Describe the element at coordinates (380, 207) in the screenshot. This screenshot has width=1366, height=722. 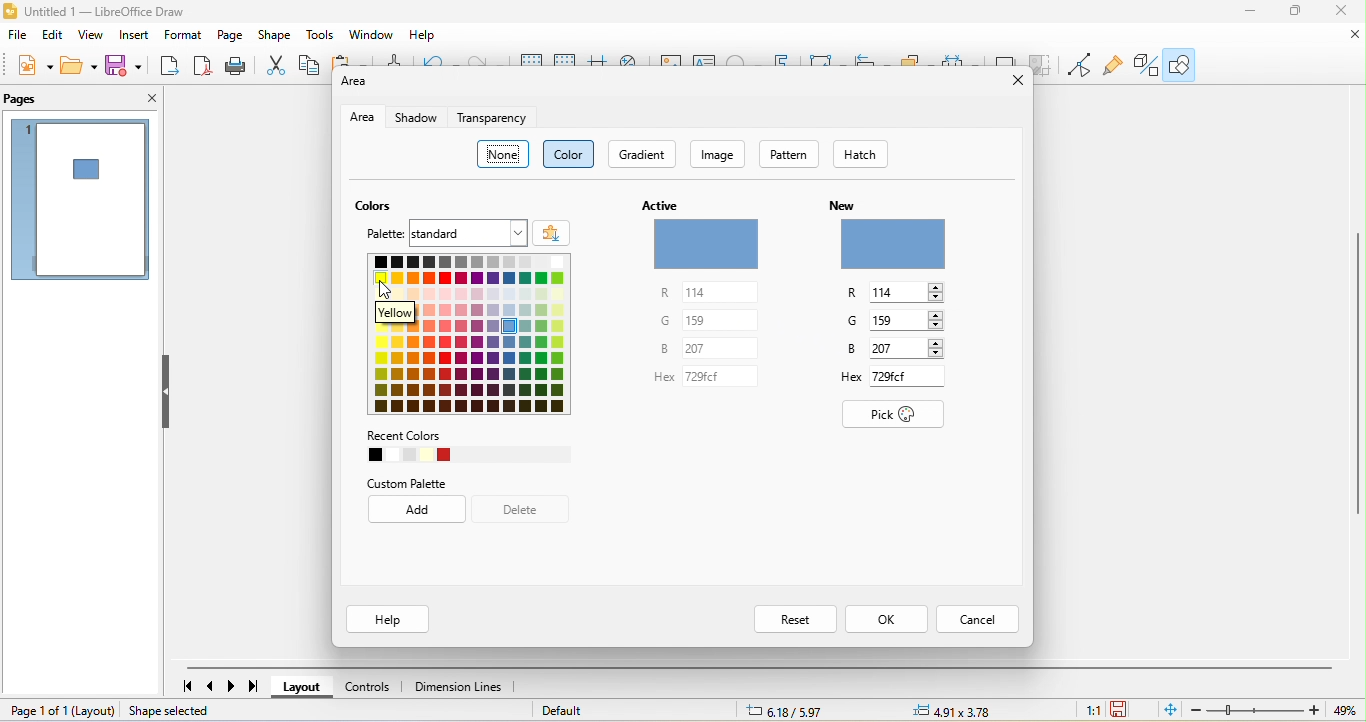
I see `colors` at that location.